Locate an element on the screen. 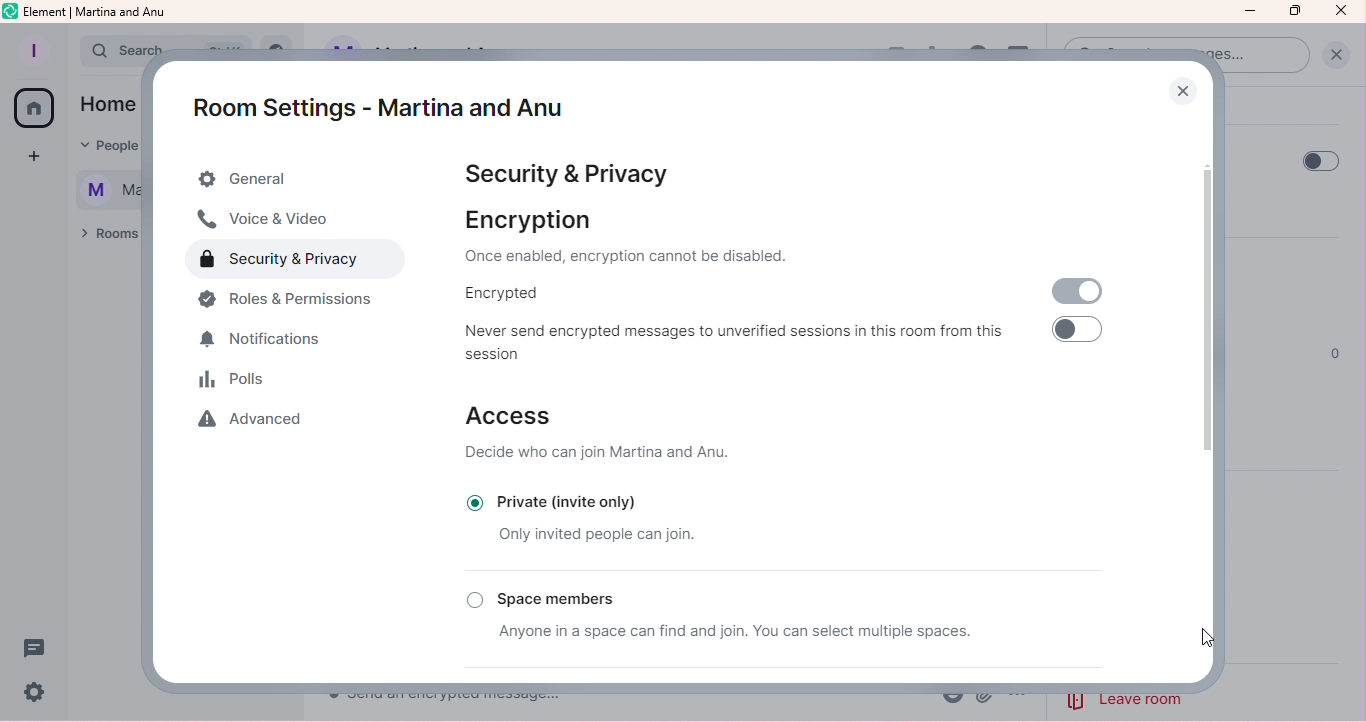 The image size is (1366, 722). Decide who can join Martina and Anu. is located at coordinates (604, 452).